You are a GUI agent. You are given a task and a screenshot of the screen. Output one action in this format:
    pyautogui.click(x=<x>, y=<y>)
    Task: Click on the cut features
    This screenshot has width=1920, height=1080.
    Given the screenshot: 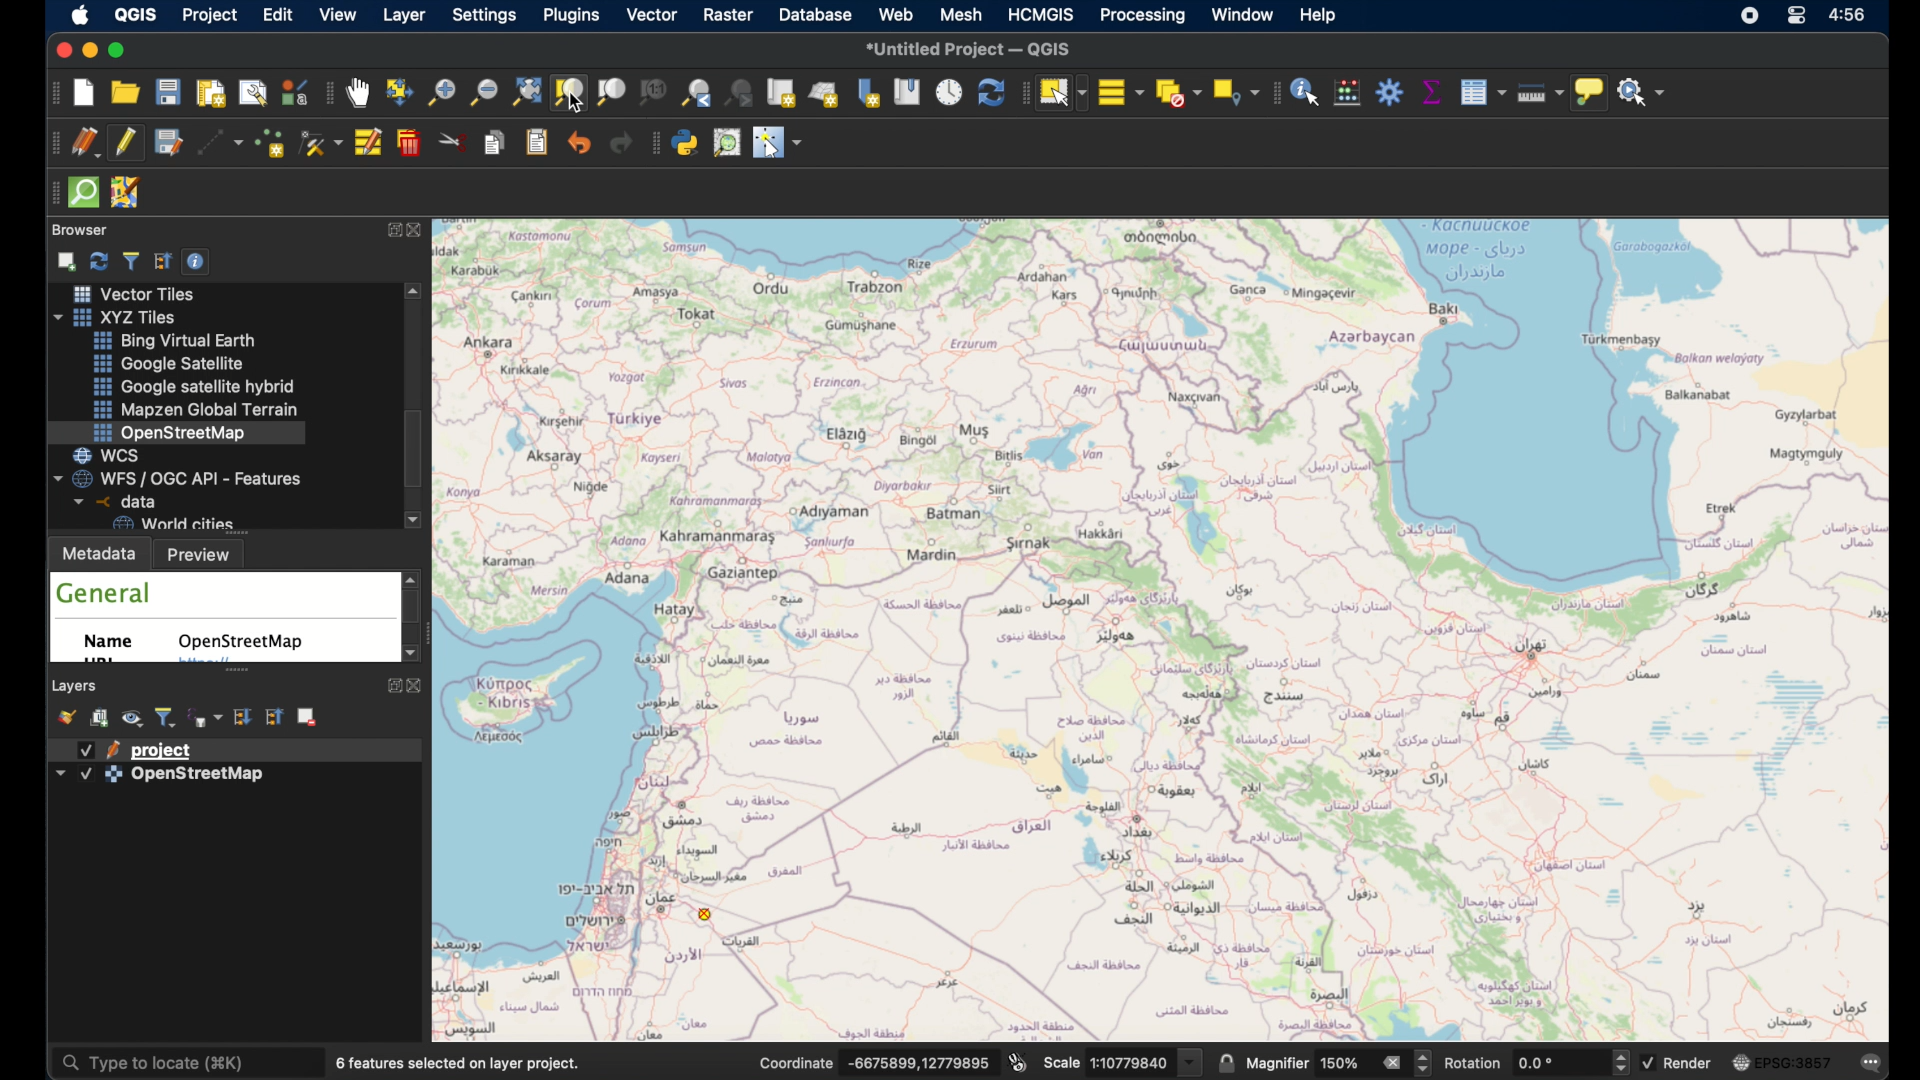 What is the action you would take?
    pyautogui.click(x=454, y=142)
    